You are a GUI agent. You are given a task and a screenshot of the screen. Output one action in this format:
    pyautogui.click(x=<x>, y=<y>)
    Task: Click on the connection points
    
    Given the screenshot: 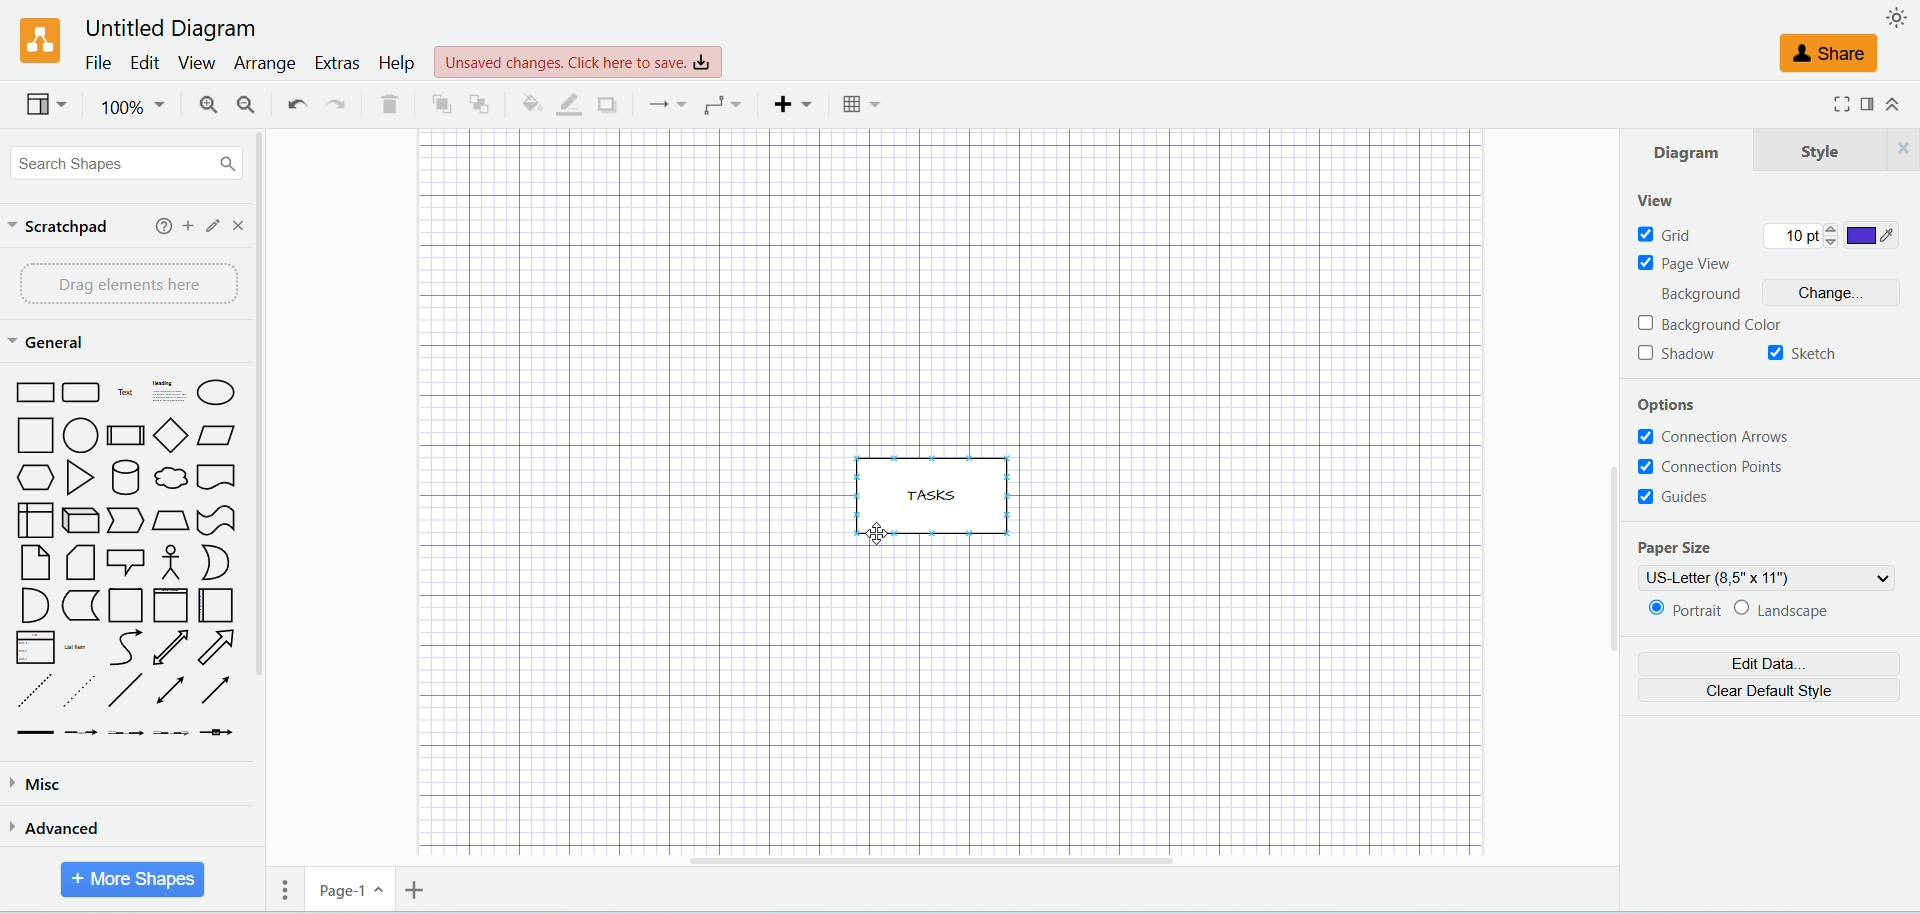 What is the action you would take?
    pyautogui.click(x=1719, y=465)
    